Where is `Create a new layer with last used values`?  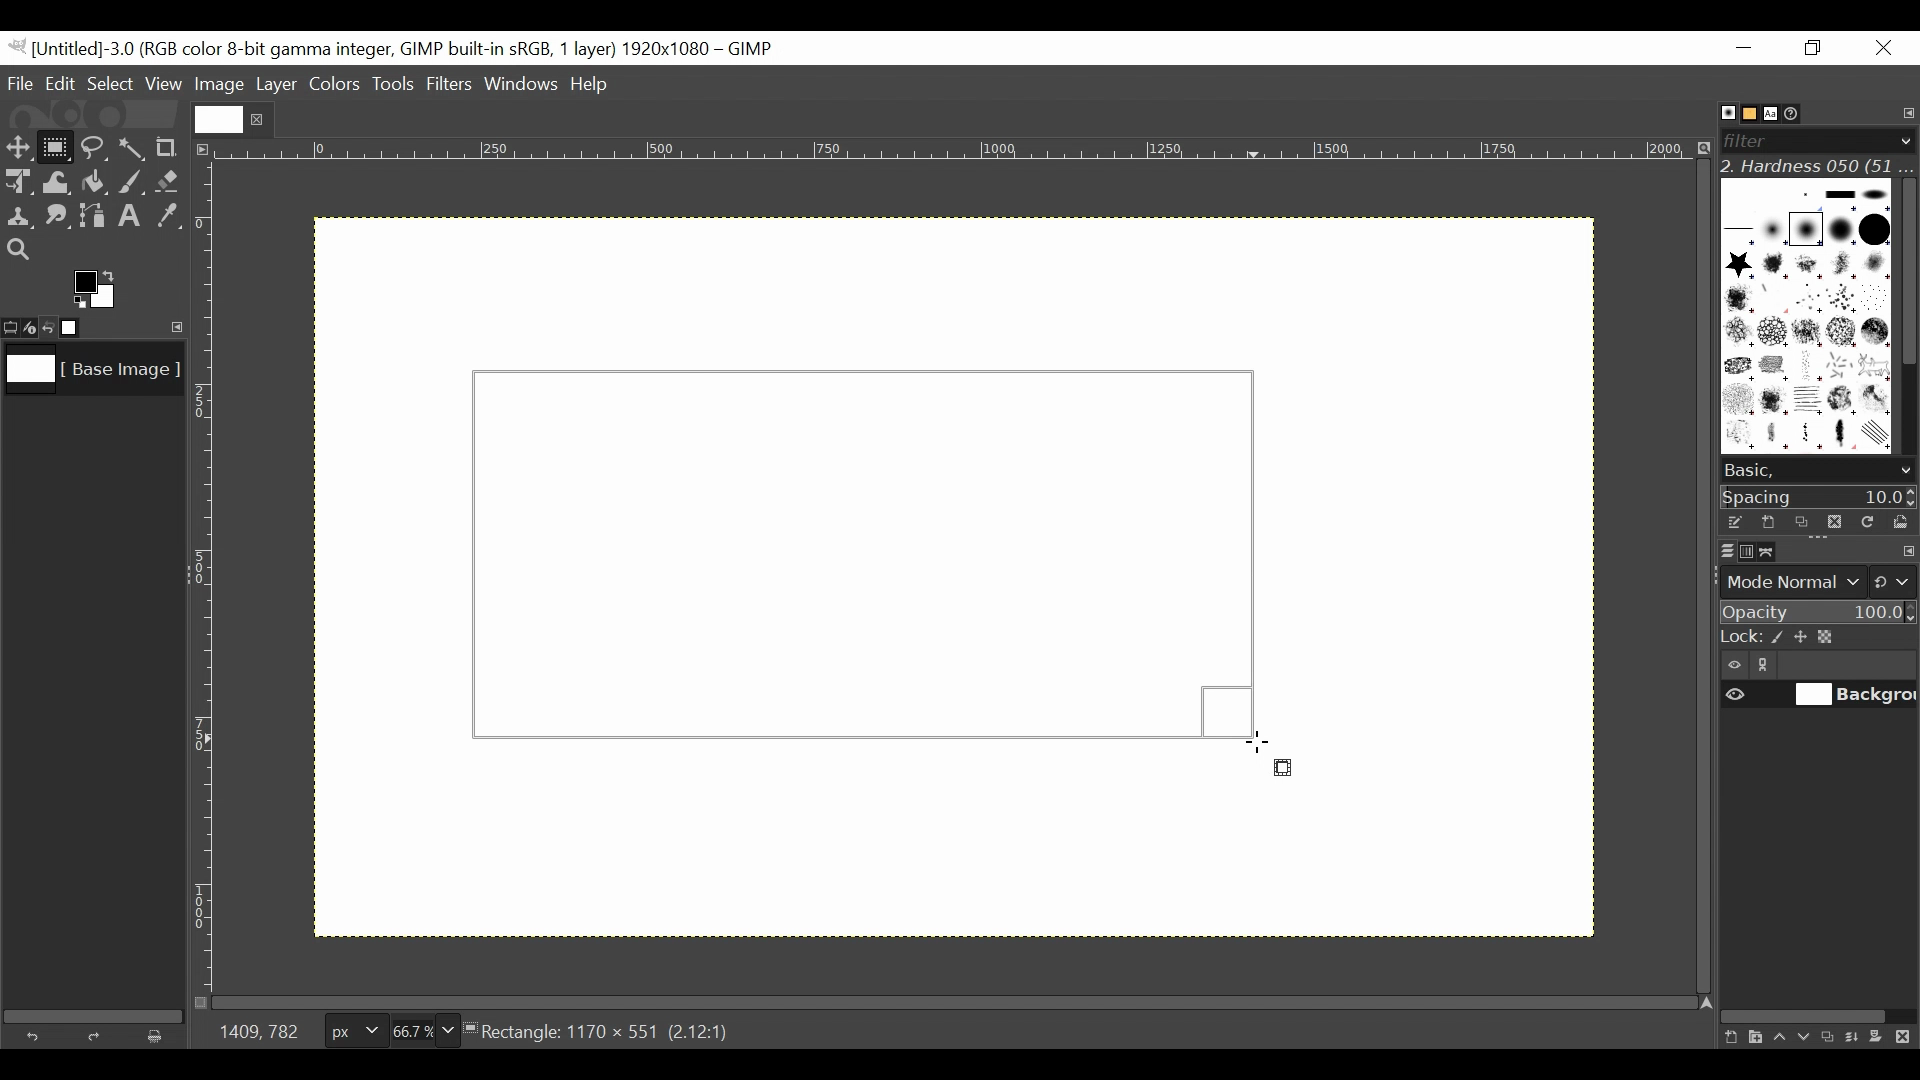
Create a new layer with last used values is located at coordinates (1728, 1038).